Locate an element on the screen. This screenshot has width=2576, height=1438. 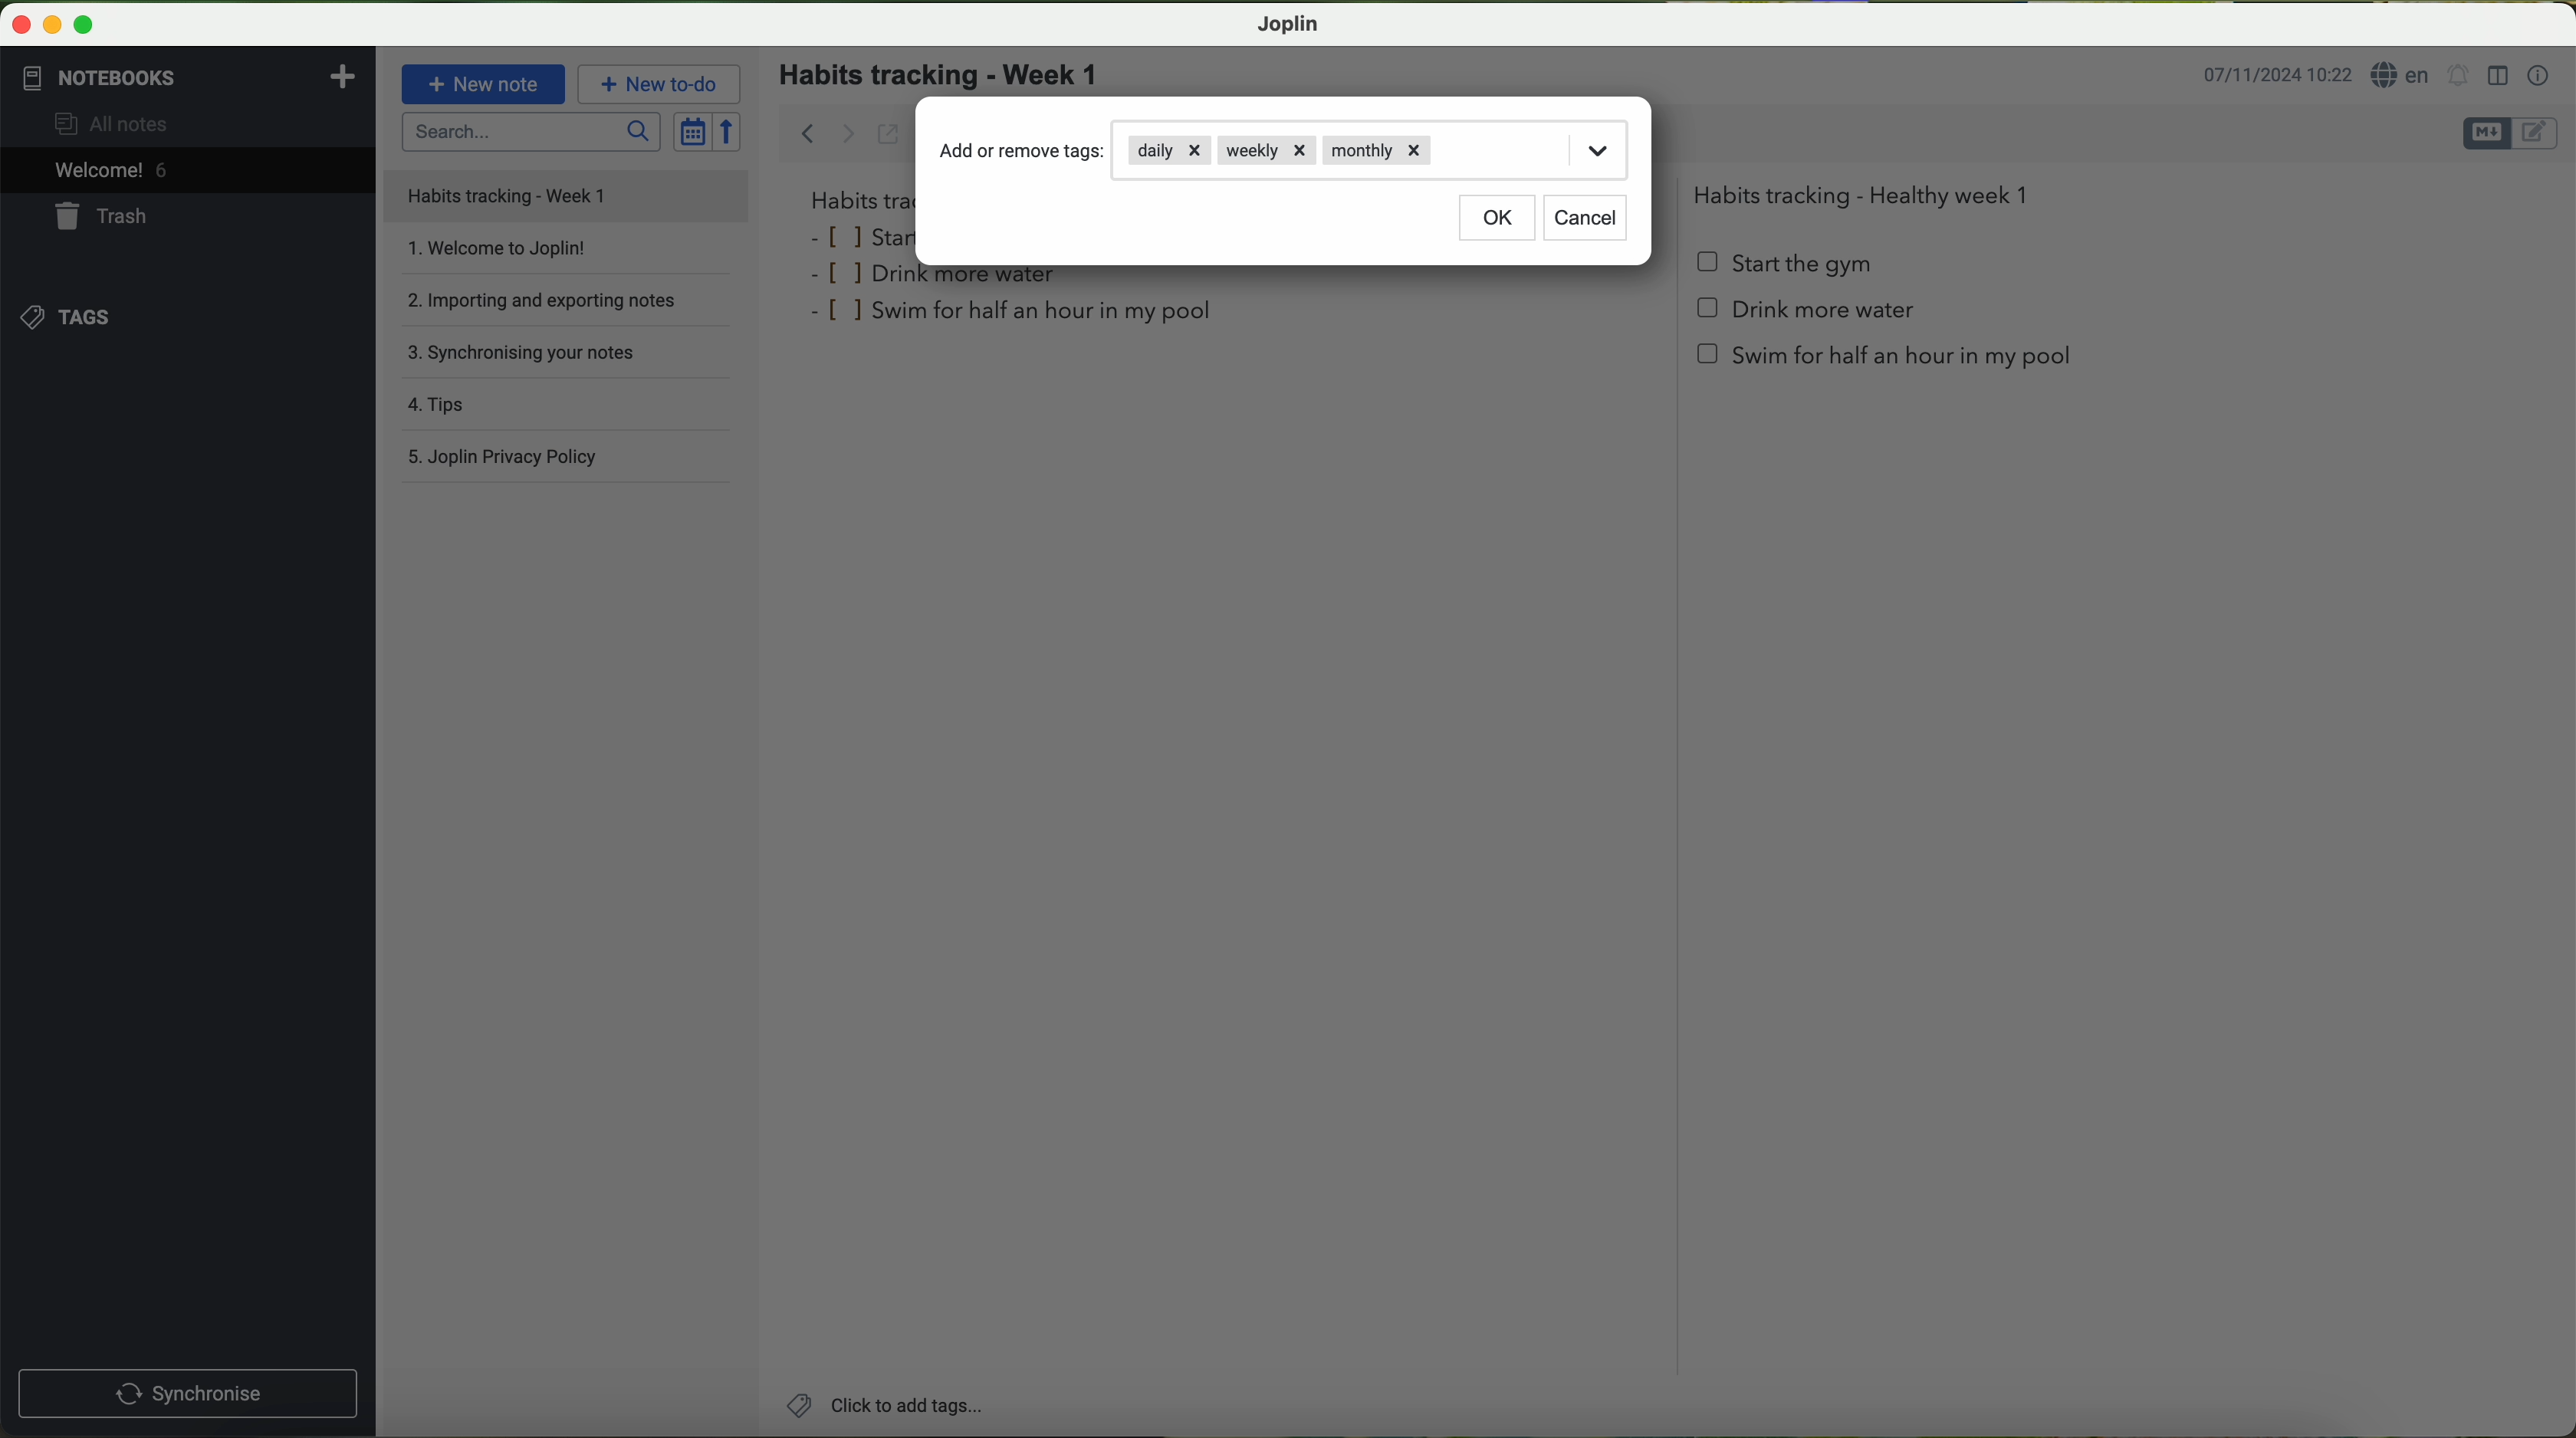
habits tra is located at coordinates (858, 200).